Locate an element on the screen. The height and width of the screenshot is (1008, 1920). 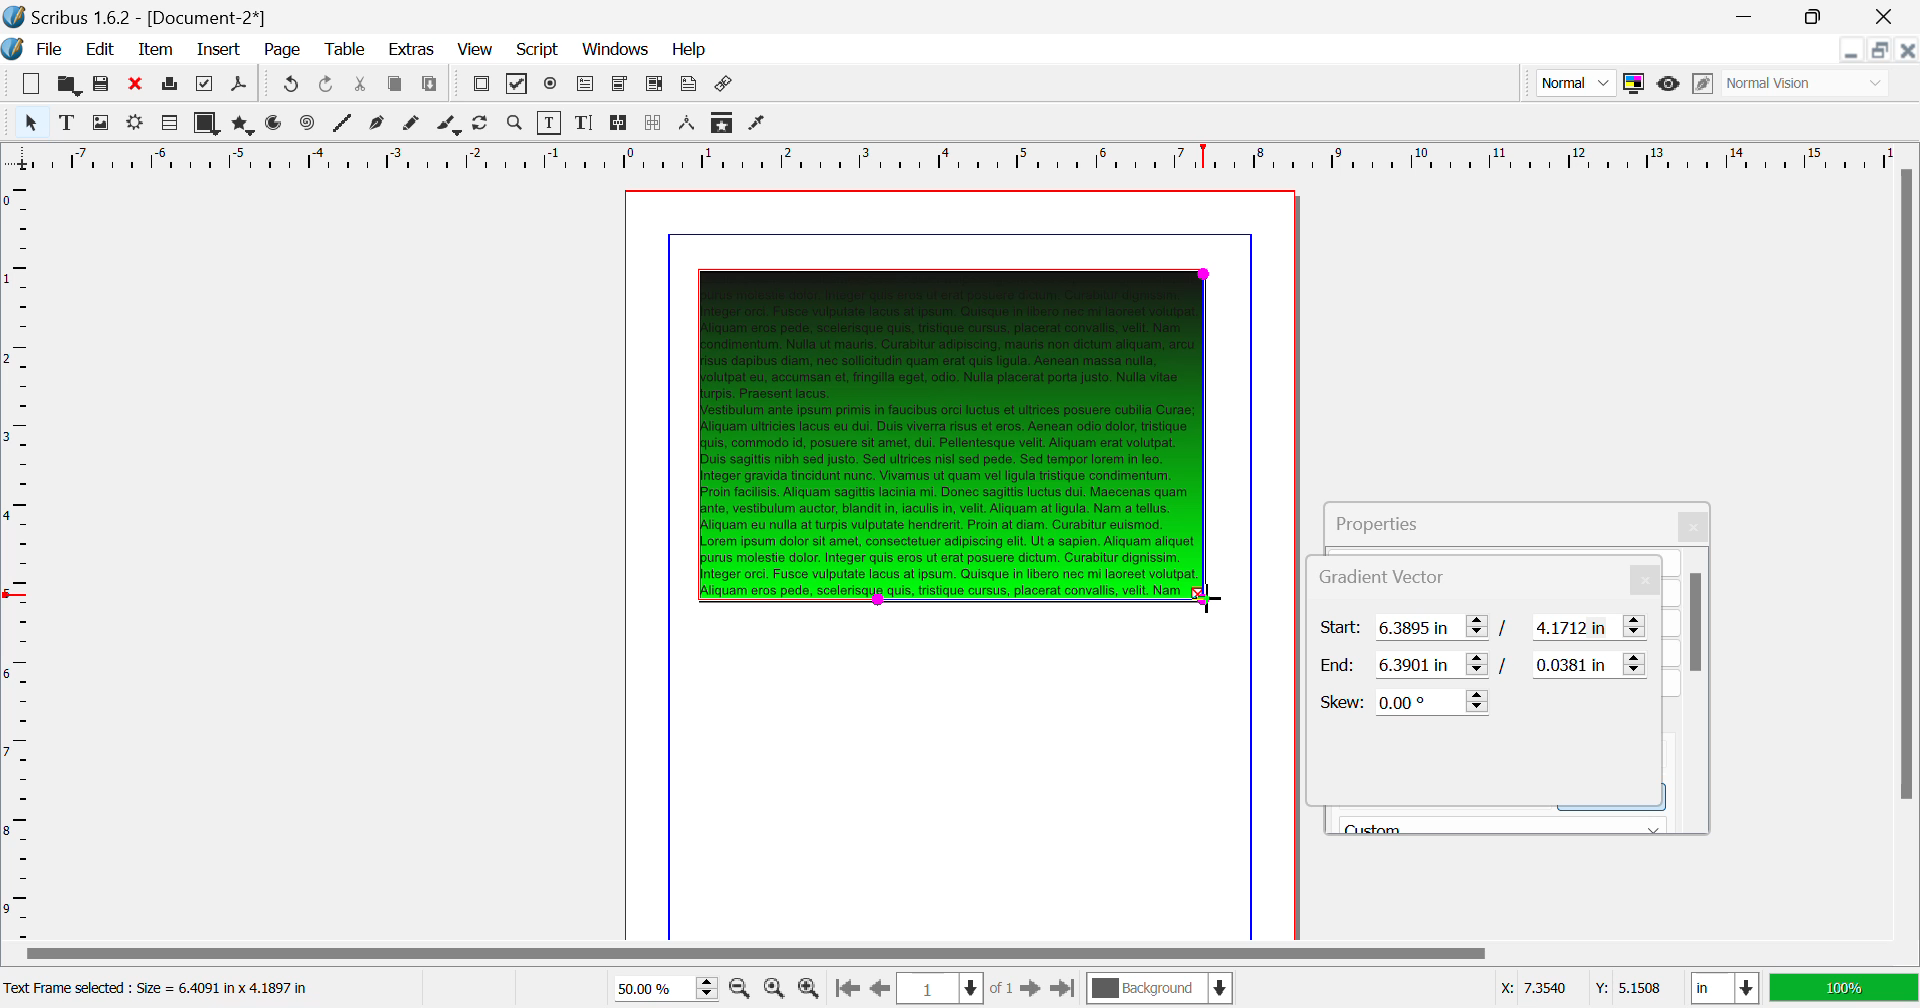
Undo is located at coordinates (329, 86).